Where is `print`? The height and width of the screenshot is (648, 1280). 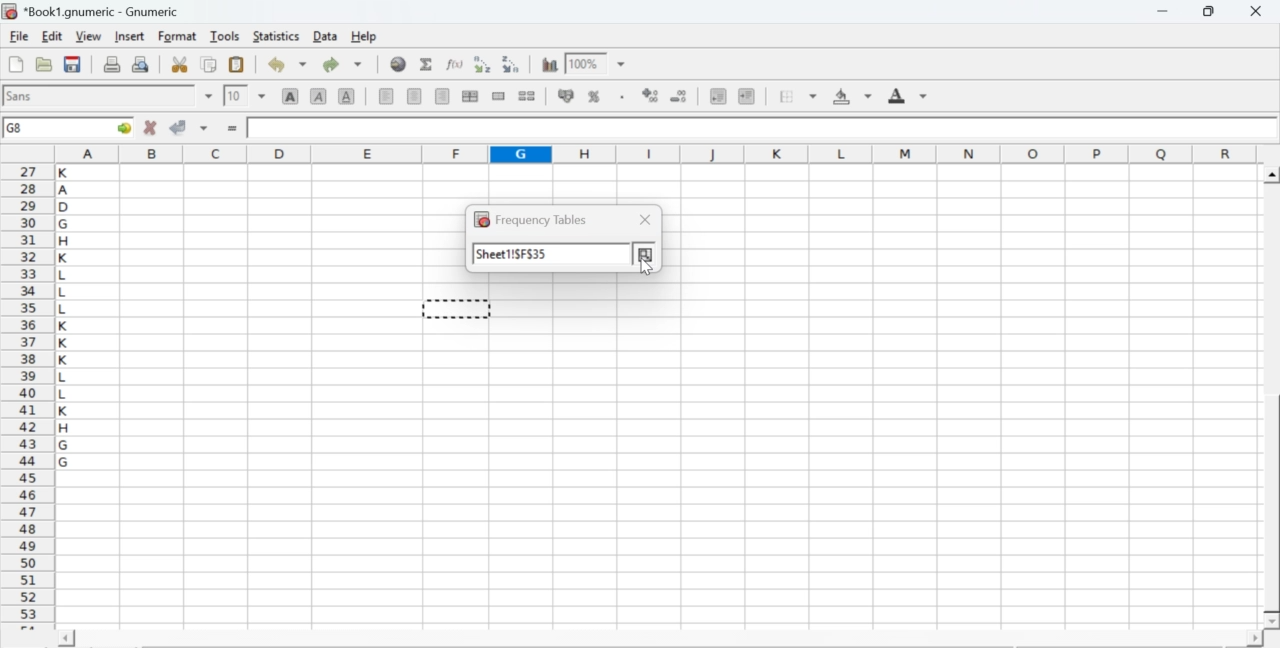
print is located at coordinates (112, 63).